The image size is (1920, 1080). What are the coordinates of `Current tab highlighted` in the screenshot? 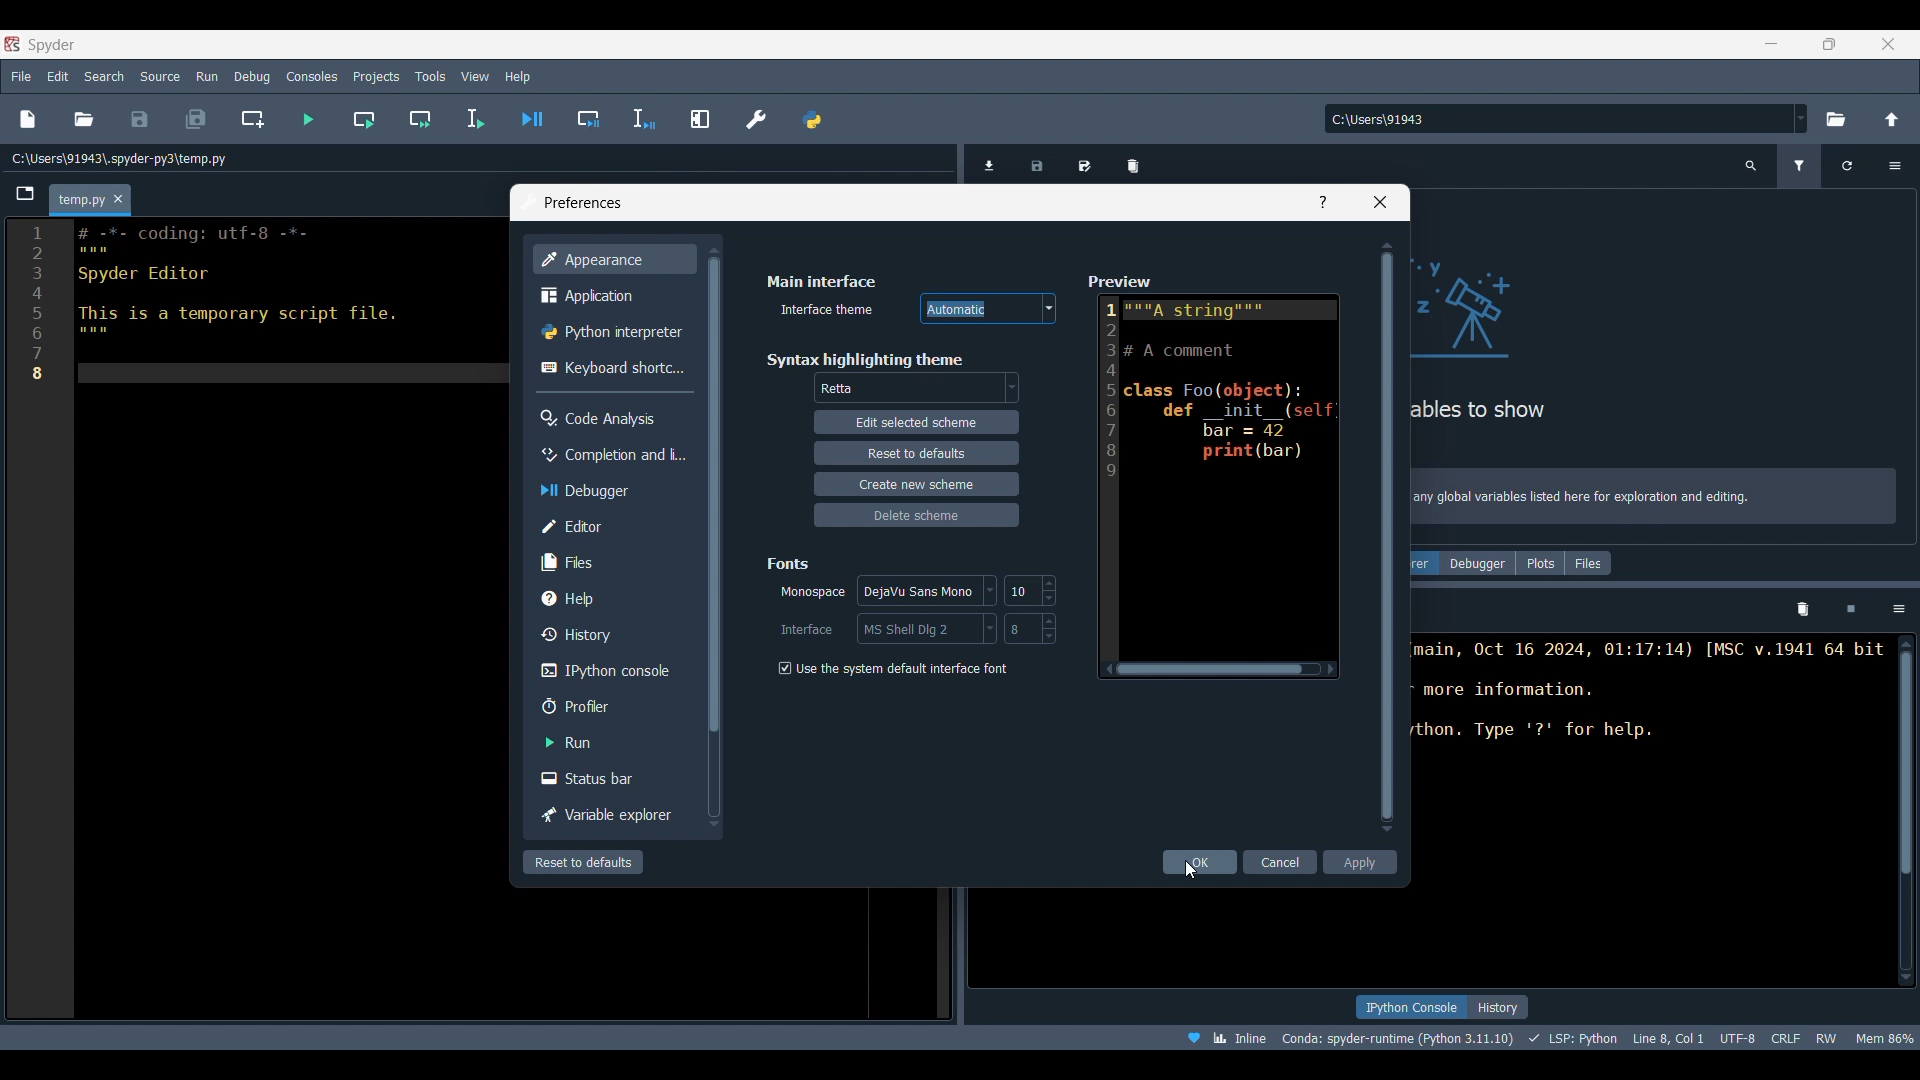 It's located at (80, 201).